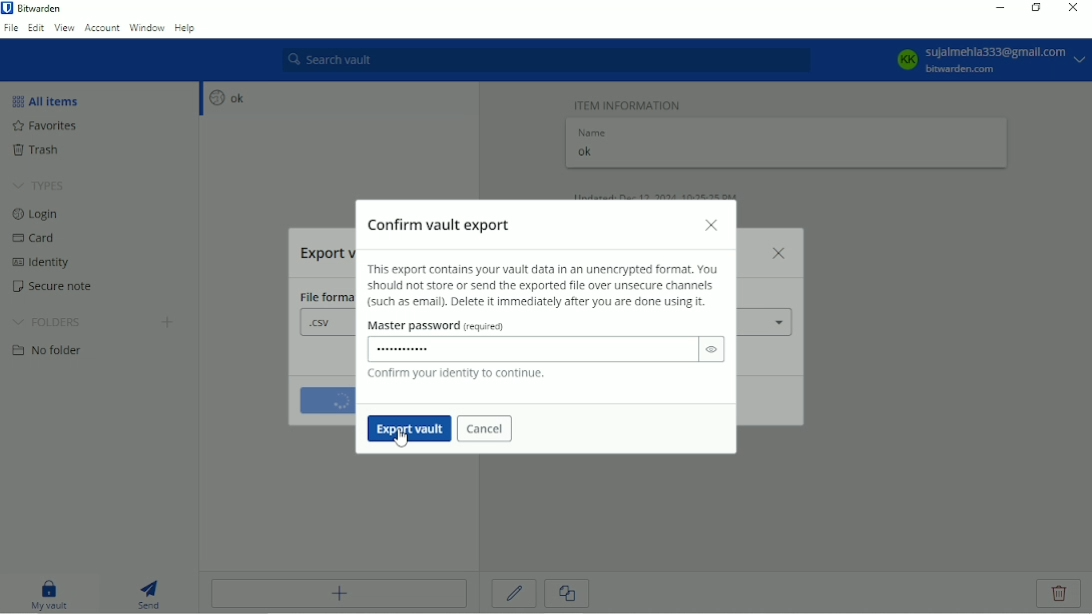 This screenshot has width=1092, height=614. What do you see at coordinates (403, 438) in the screenshot?
I see `Cursor` at bounding box center [403, 438].